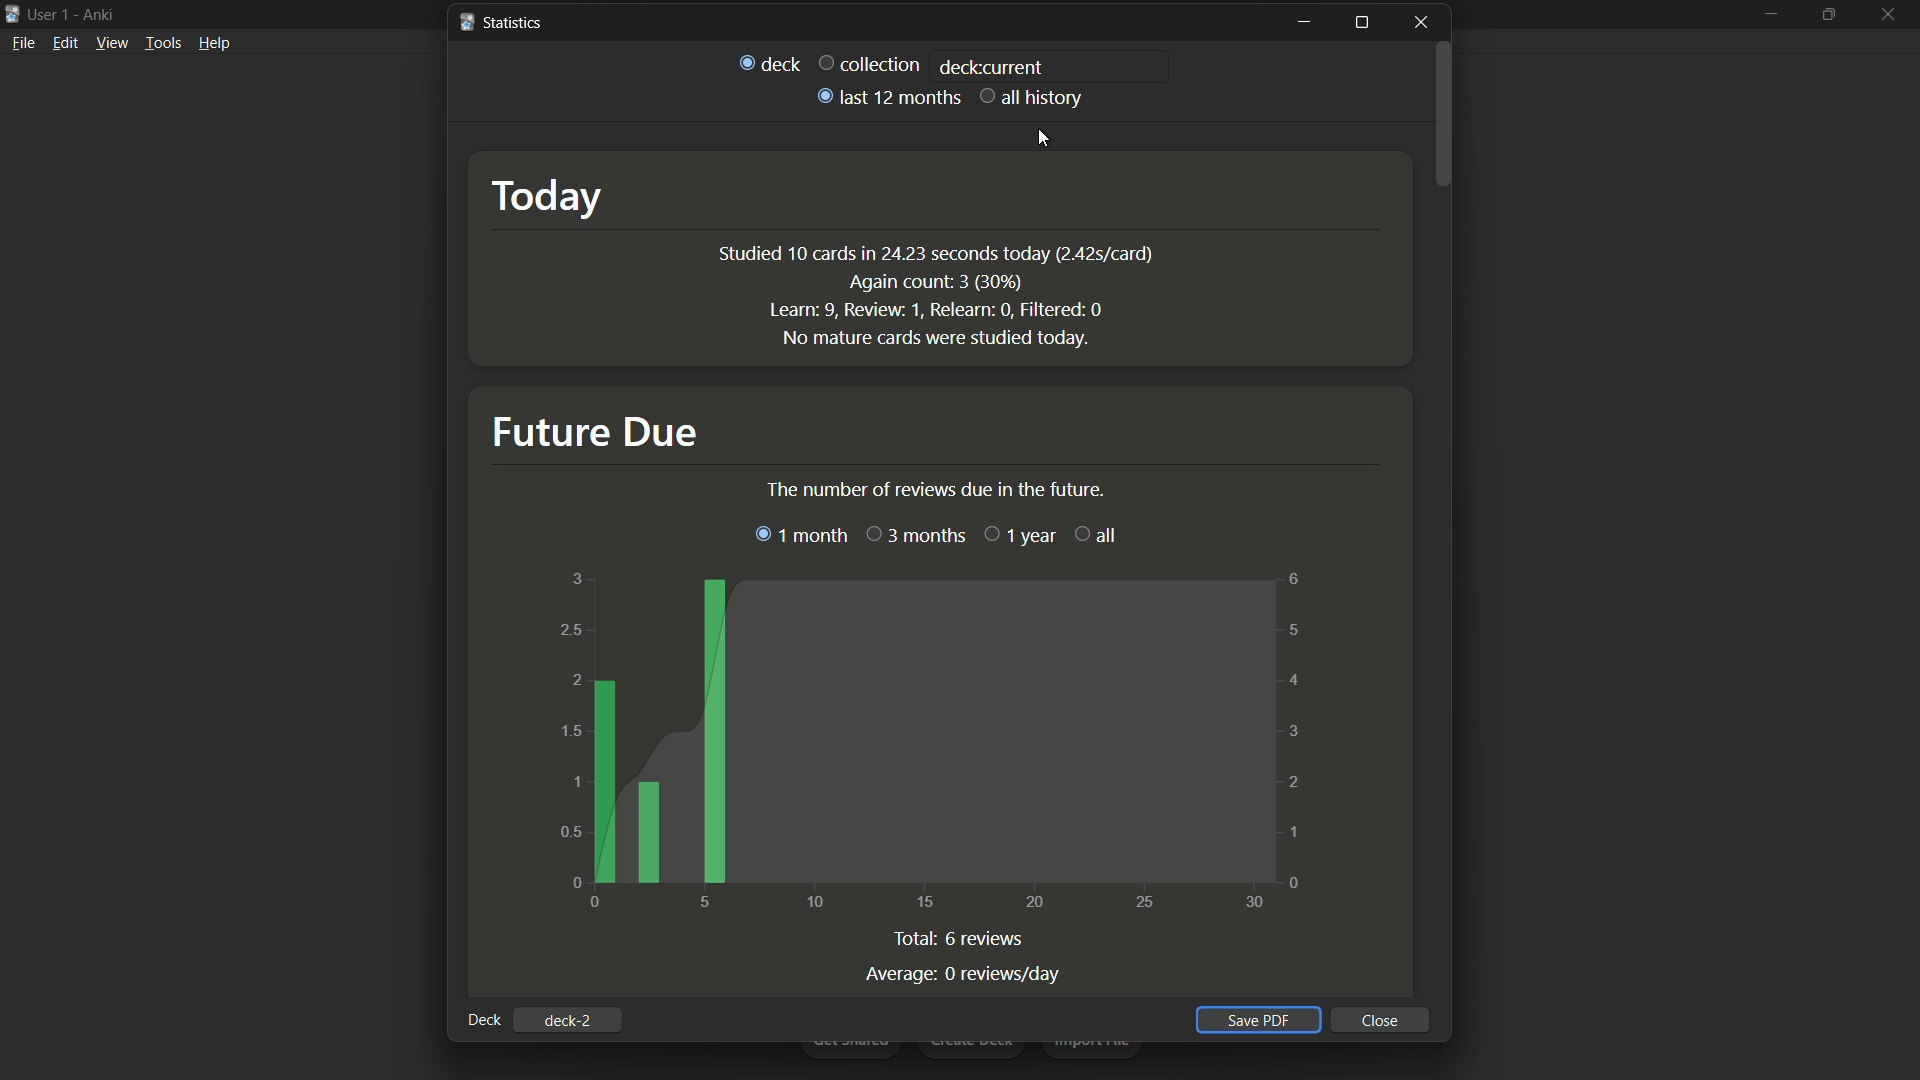 The image size is (1920, 1080). I want to click on Maximize, so click(1361, 22).